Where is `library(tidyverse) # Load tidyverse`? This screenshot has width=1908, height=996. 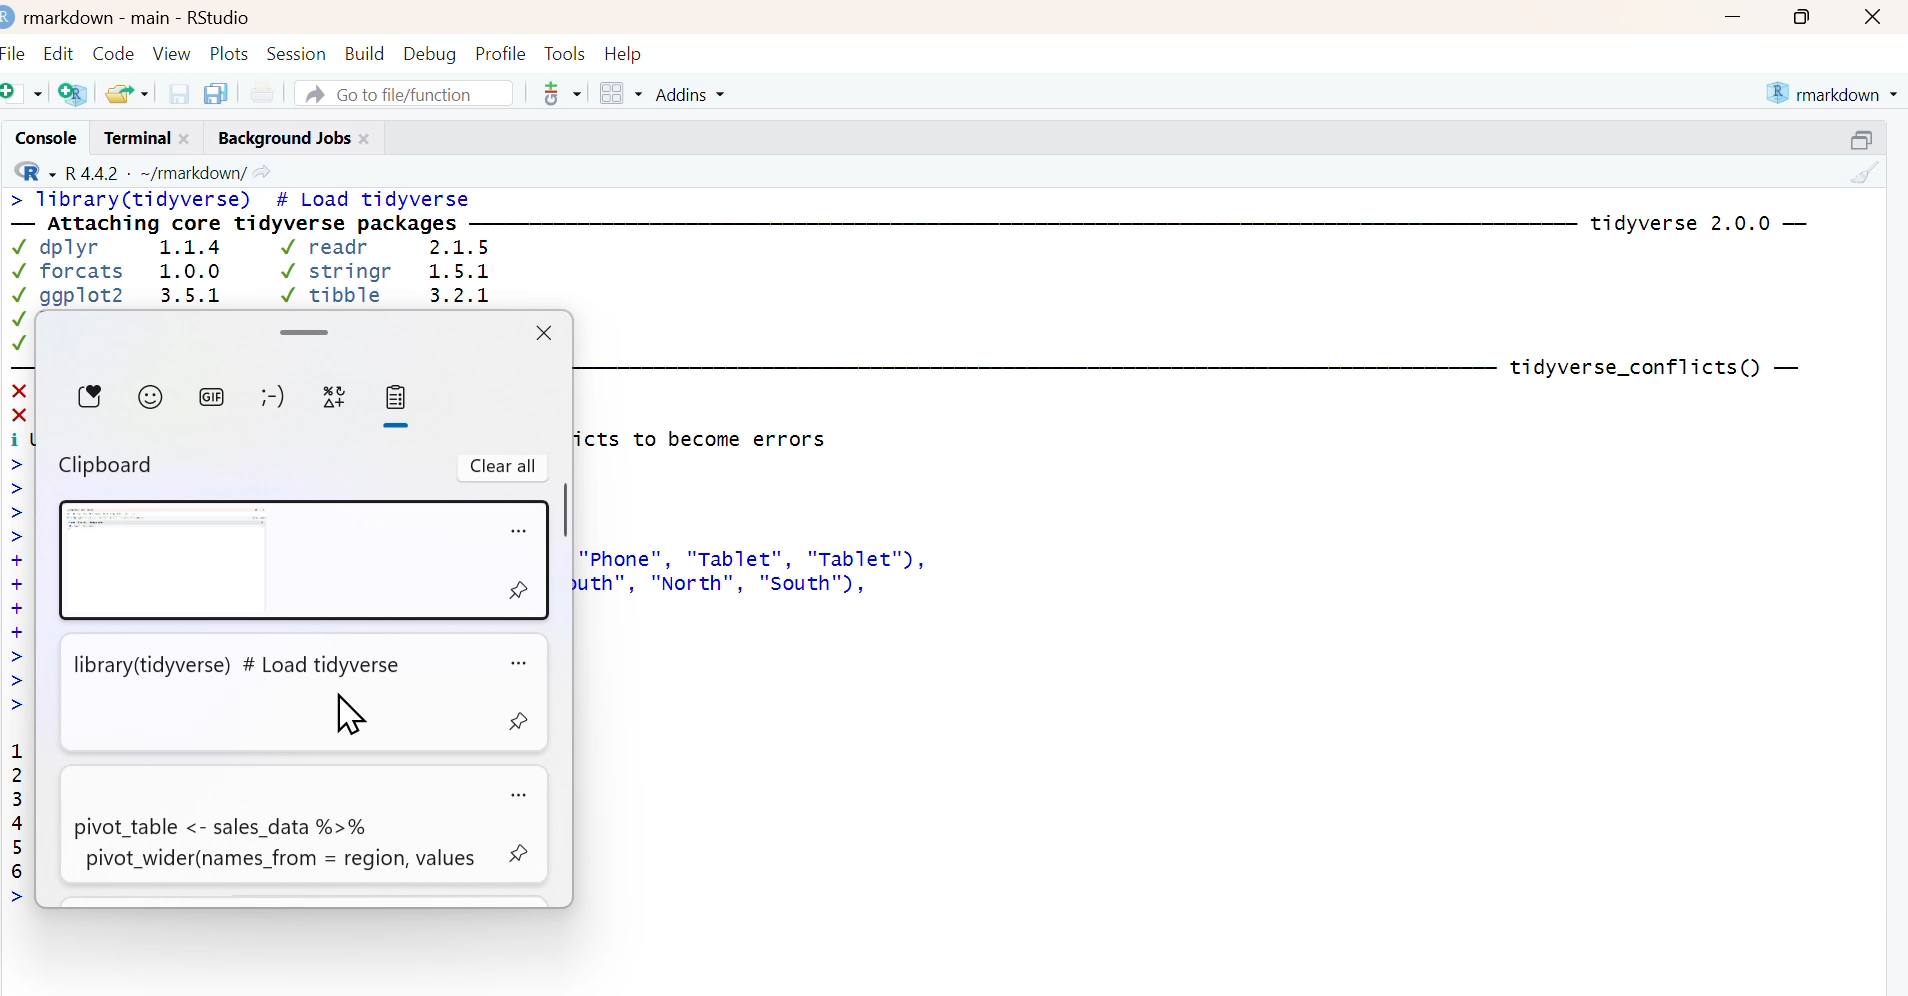 library(tidyverse) # Load tidyverse is located at coordinates (273, 694).